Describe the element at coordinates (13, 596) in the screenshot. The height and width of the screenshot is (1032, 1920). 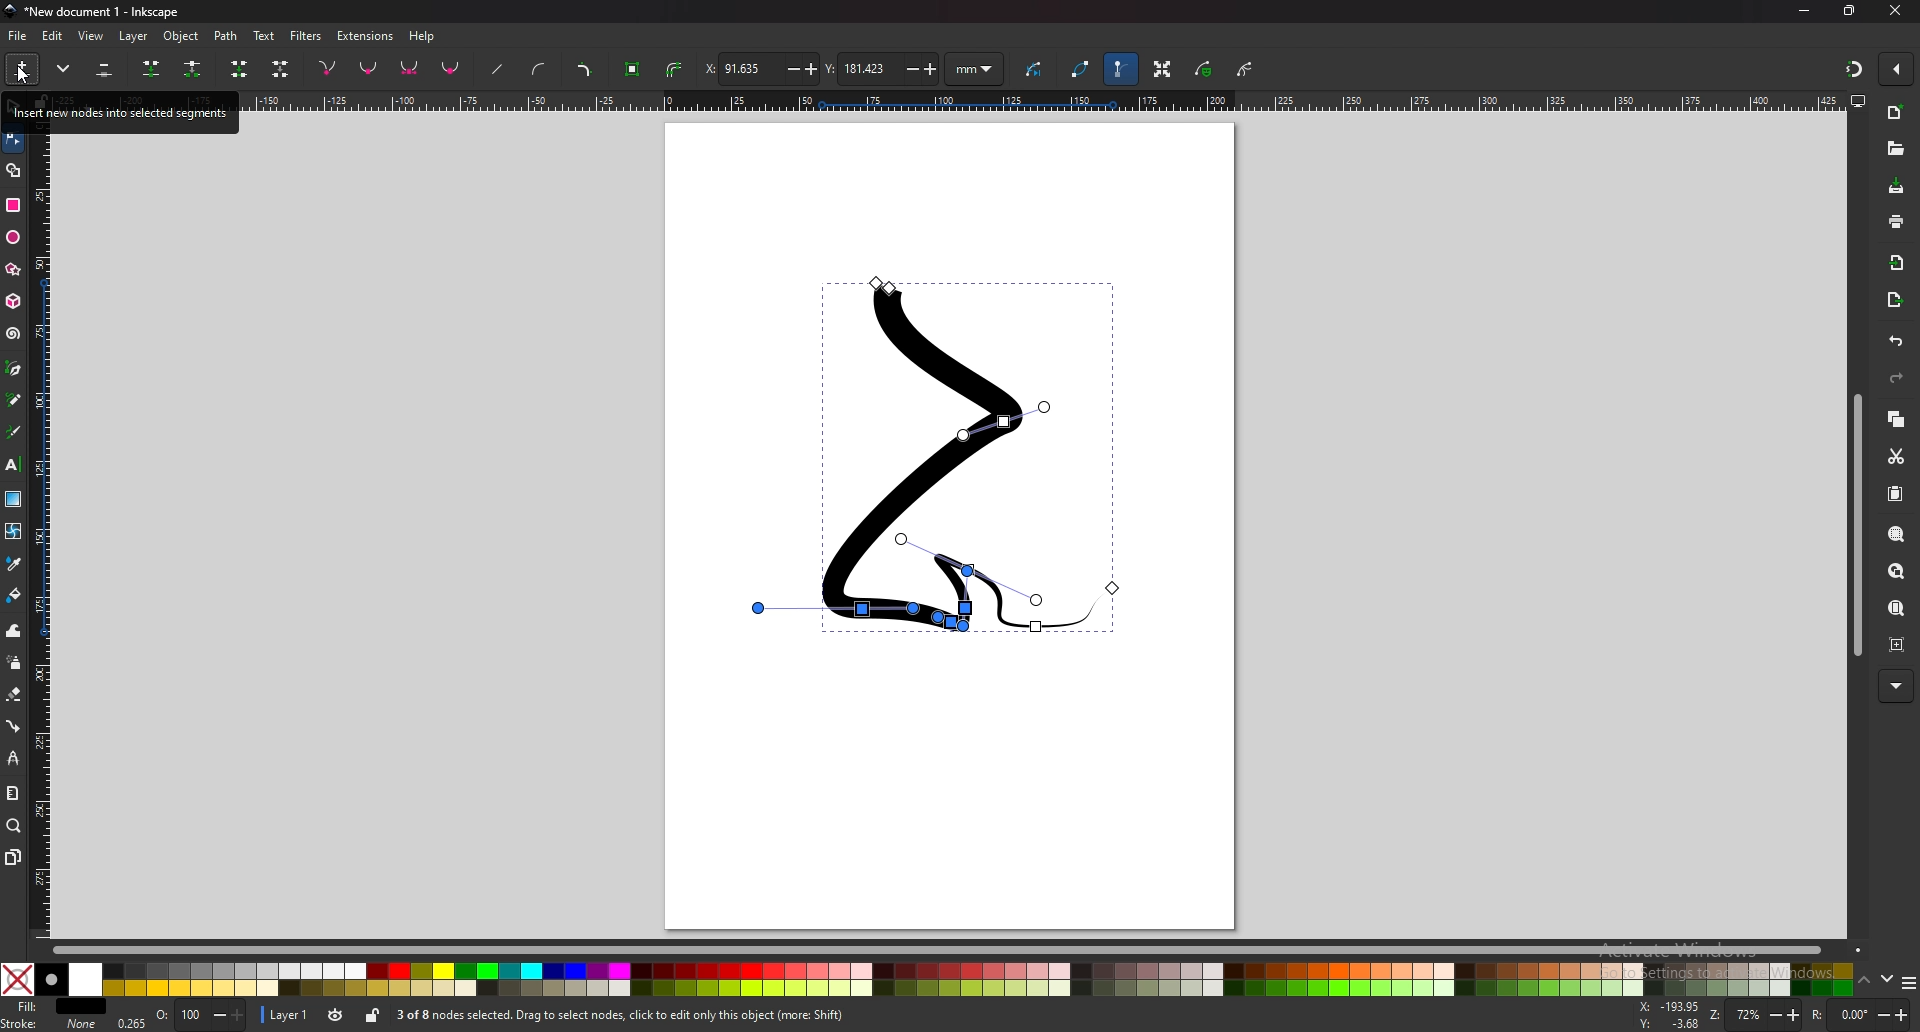
I see `paint bucket` at that location.